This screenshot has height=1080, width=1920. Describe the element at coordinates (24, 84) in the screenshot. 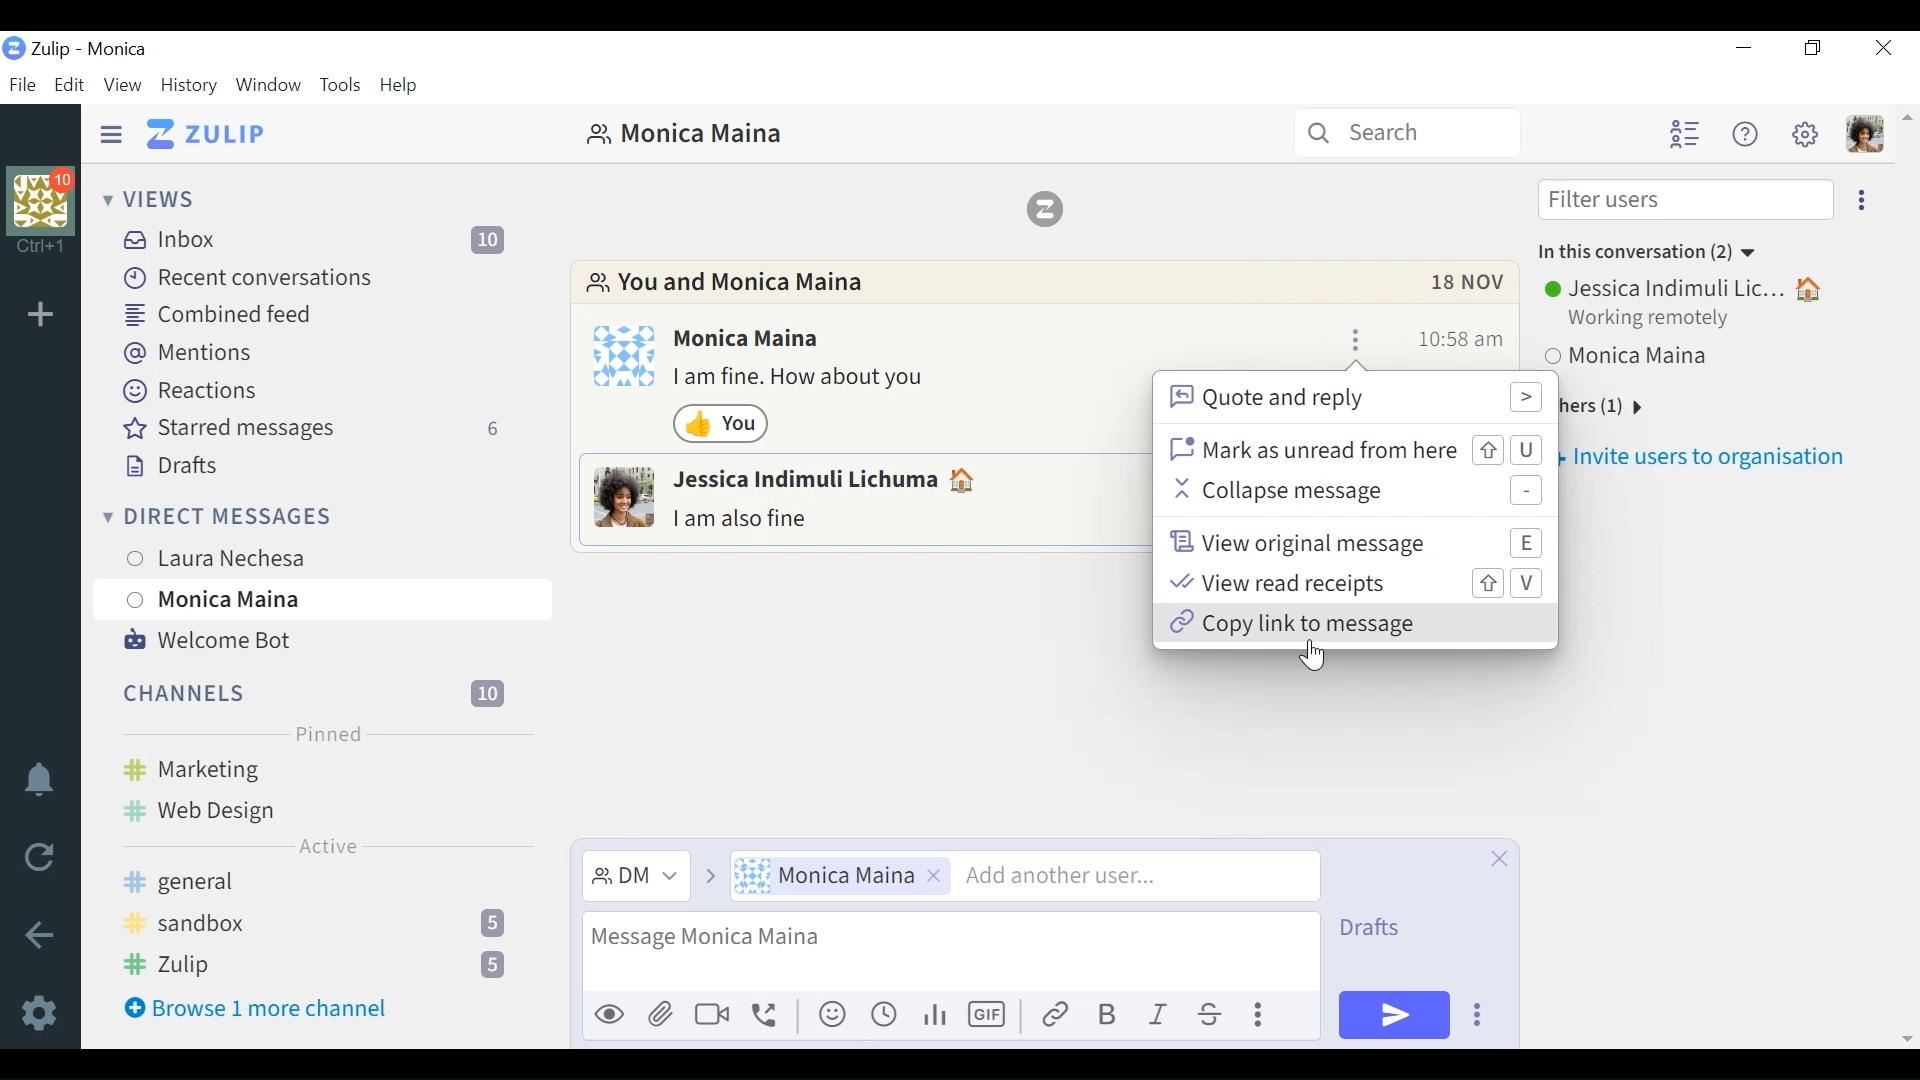

I see `File ` at that location.